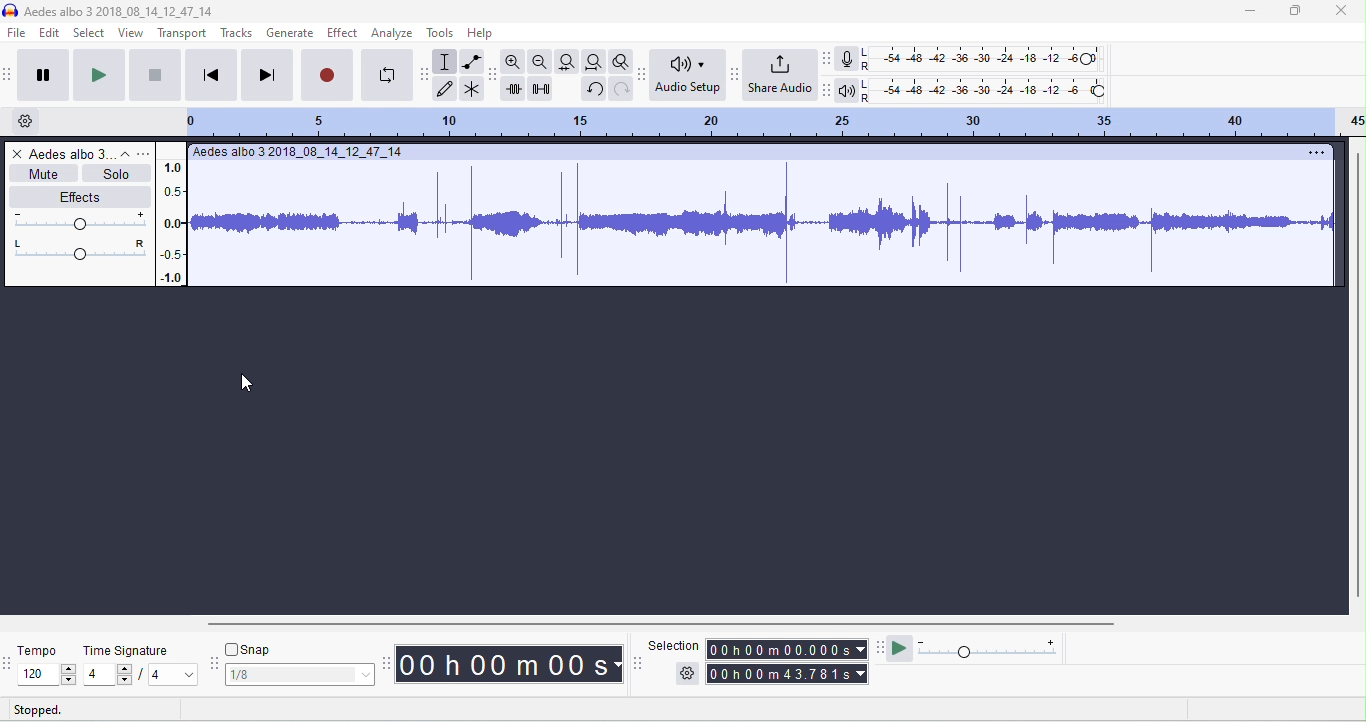  What do you see at coordinates (515, 61) in the screenshot?
I see `zoom in` at bounding box center [515, 61].